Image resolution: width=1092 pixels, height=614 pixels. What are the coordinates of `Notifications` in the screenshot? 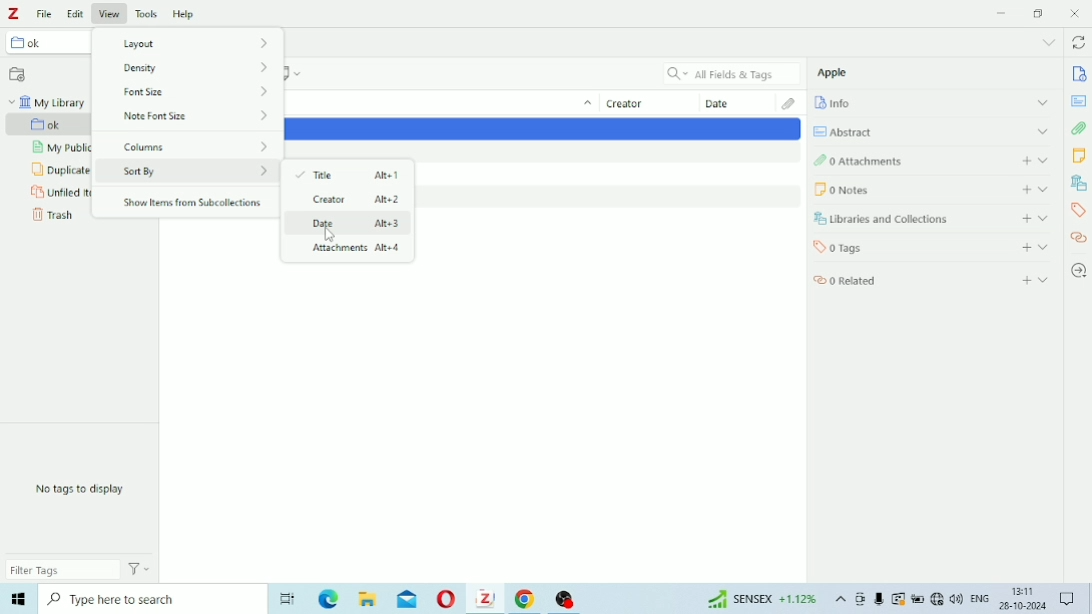 It's located at (1069, 599).